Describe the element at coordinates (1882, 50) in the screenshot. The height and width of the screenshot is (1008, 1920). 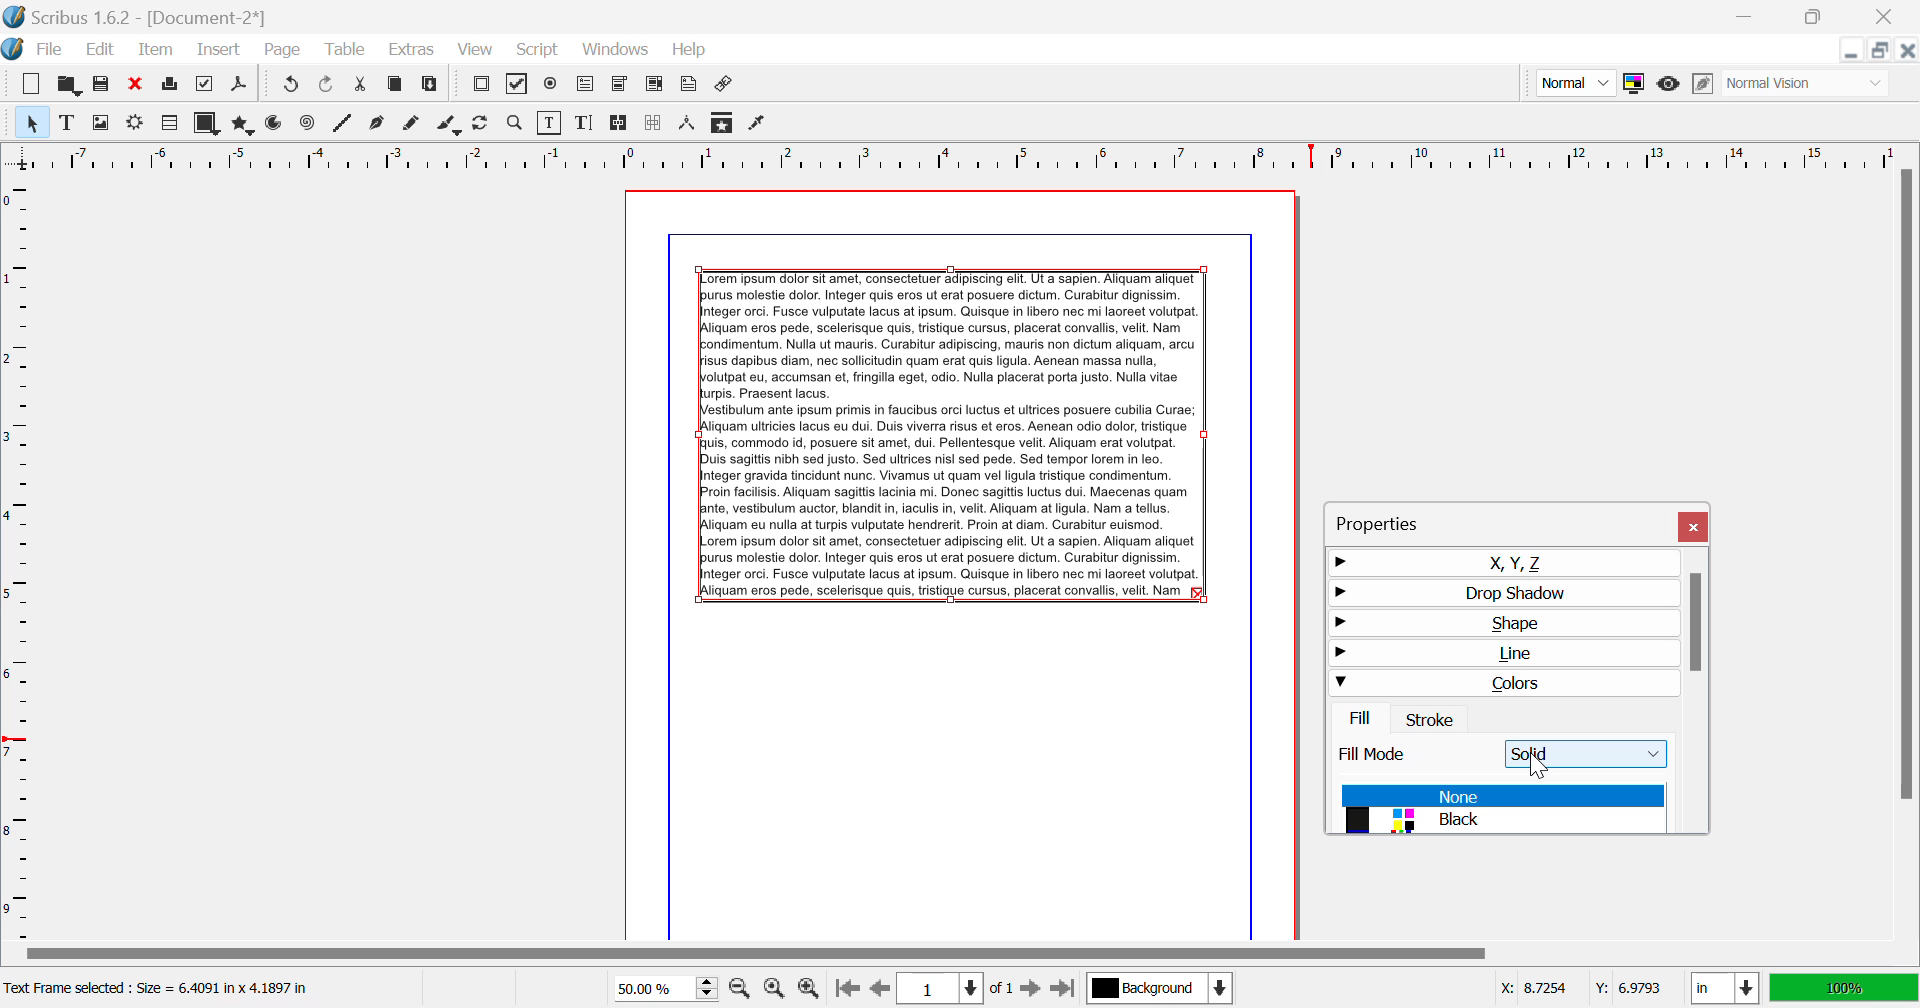
I see `Minimize` at that location.